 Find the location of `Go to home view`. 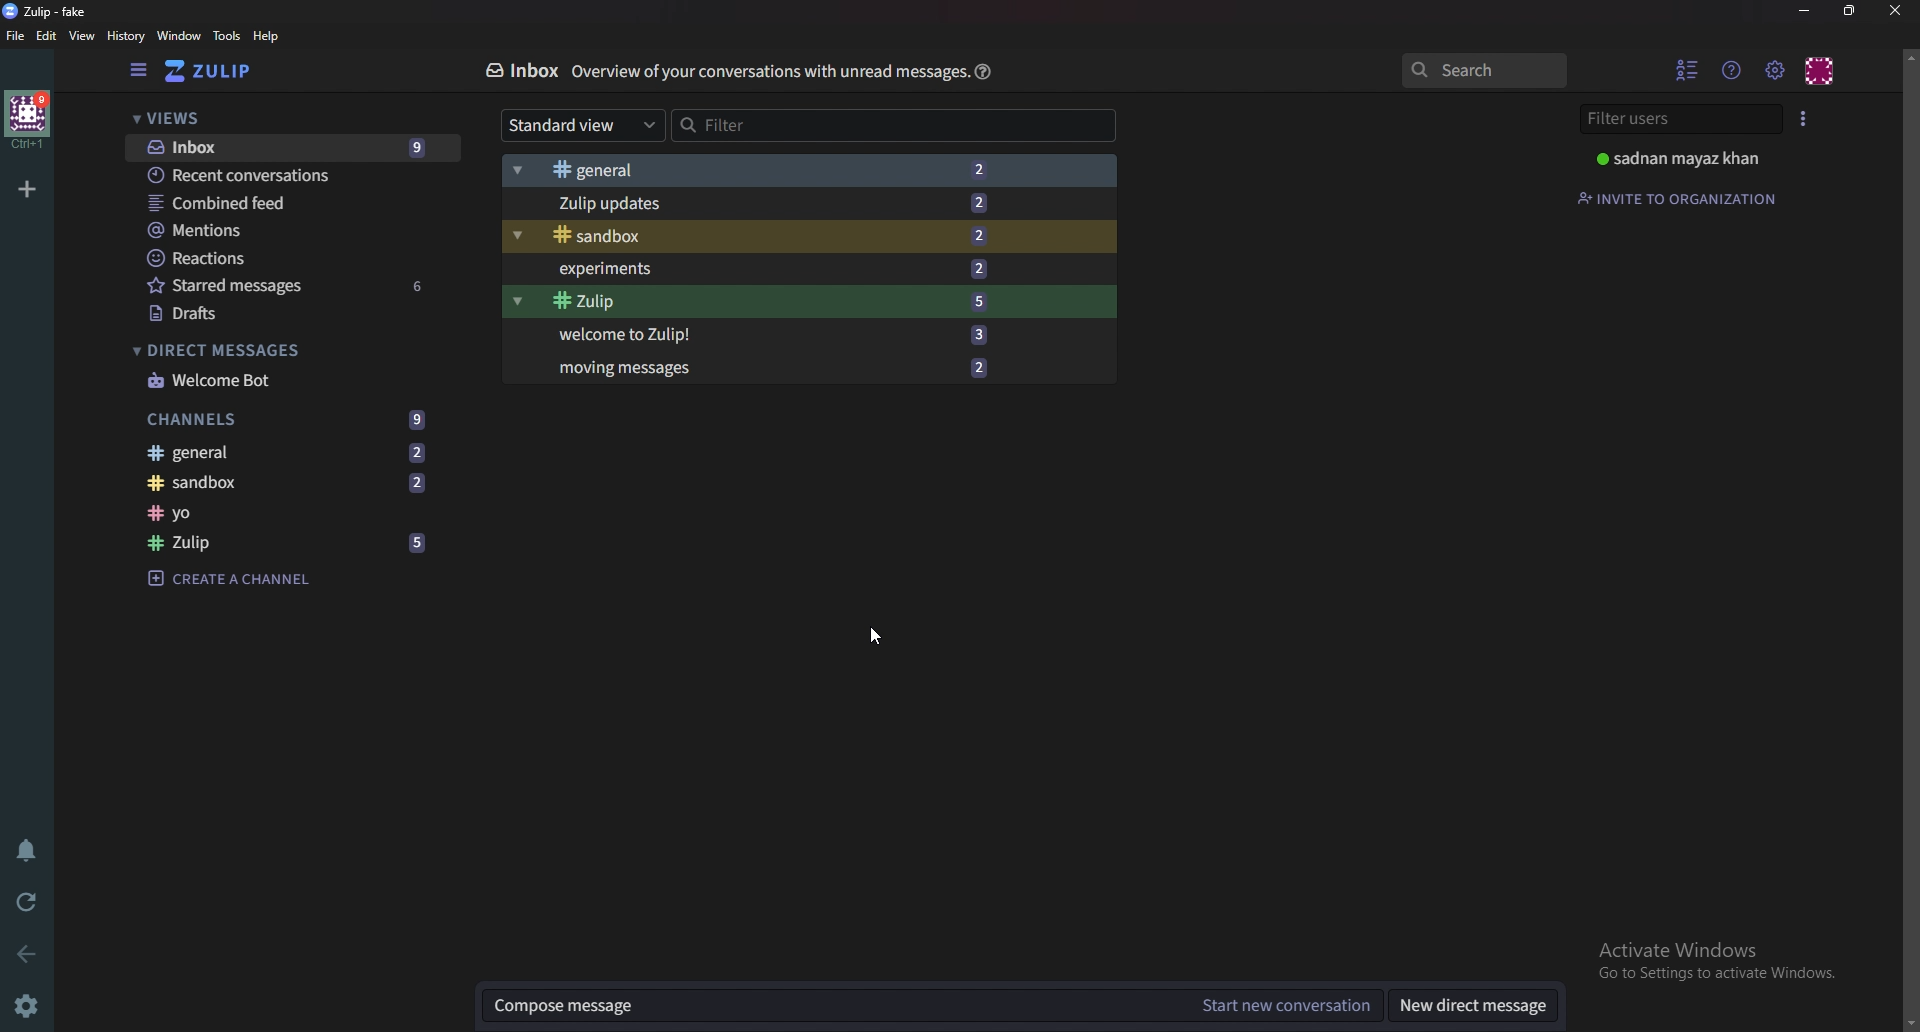

Go to home view is located at coordinates (214, 73).